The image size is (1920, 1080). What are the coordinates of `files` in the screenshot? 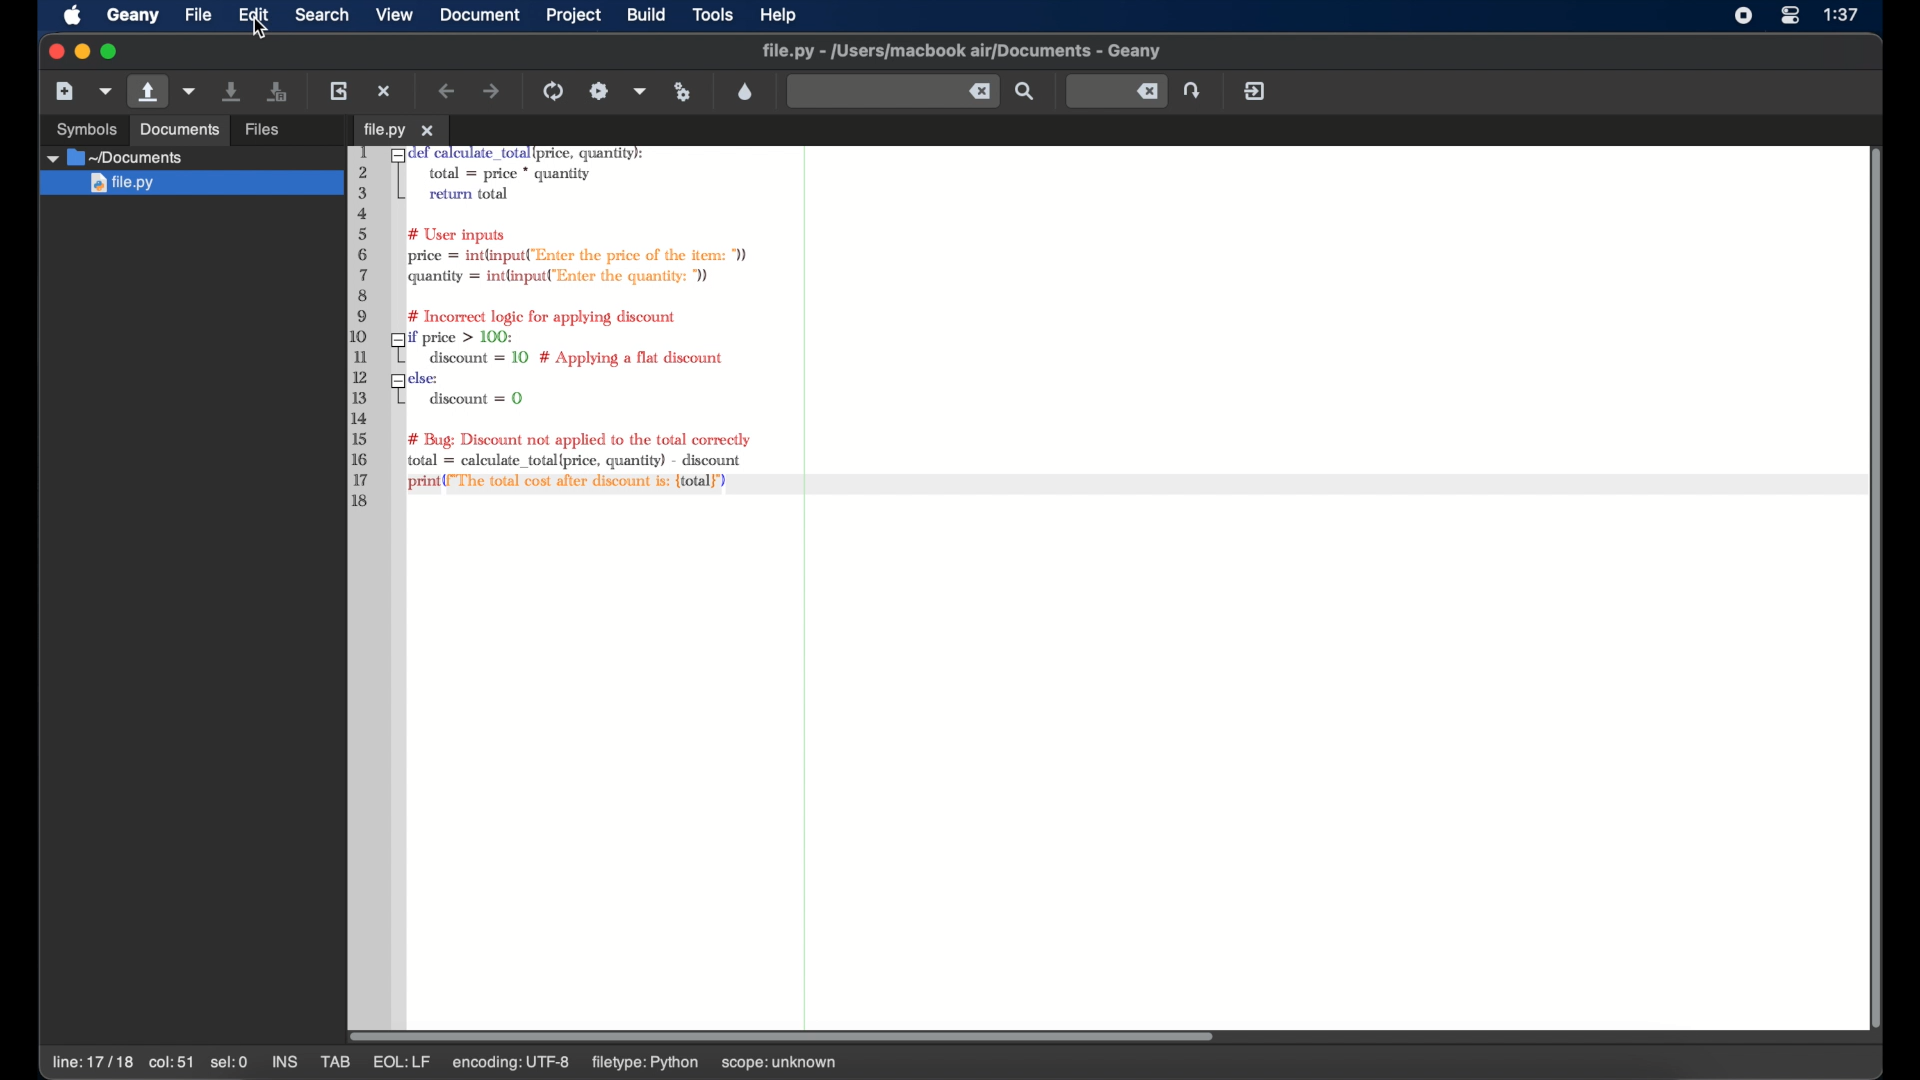 It's located at (265, 127).